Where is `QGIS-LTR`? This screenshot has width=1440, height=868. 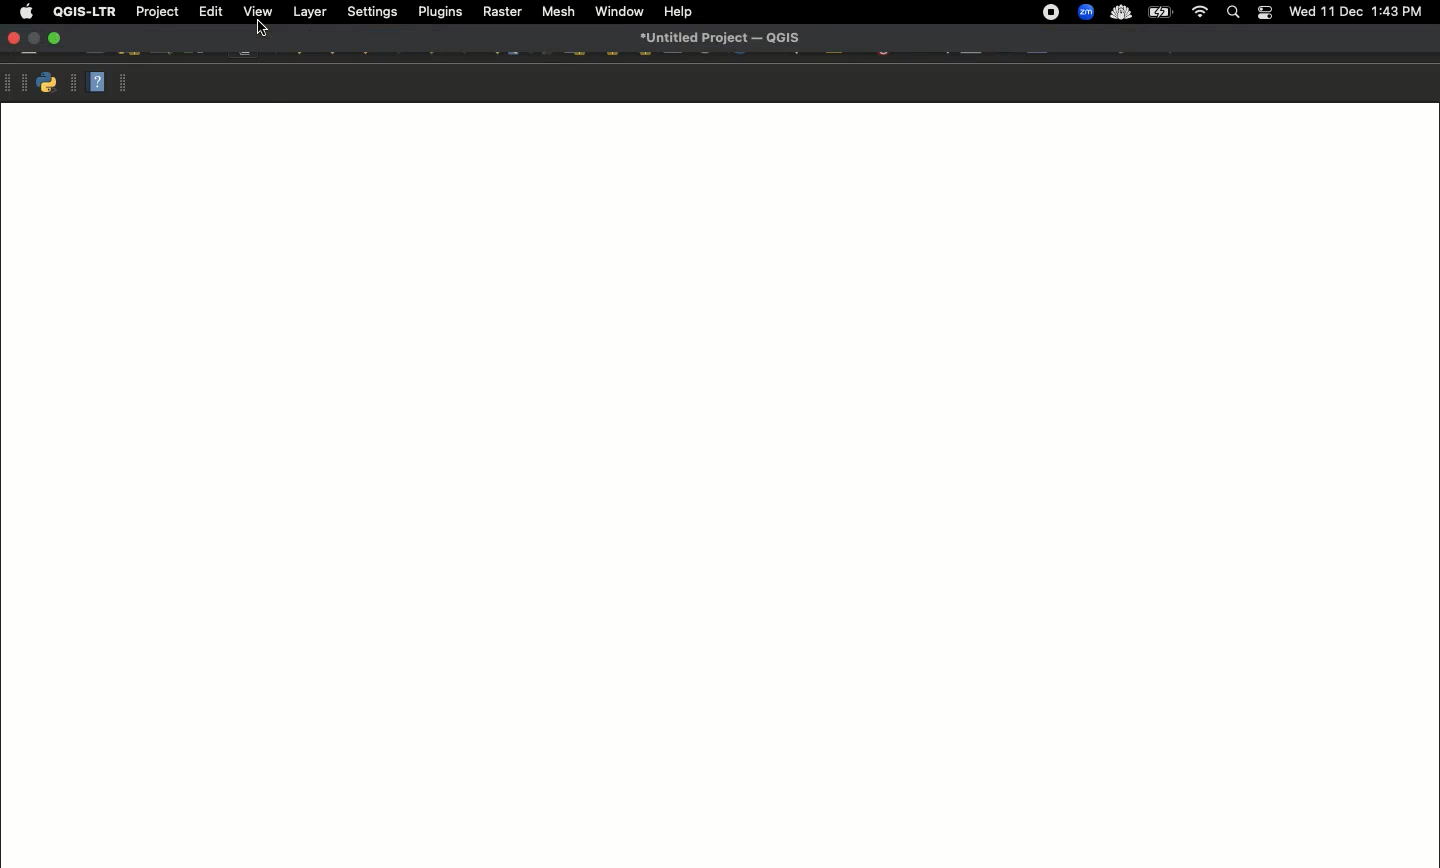 QGIS-LTR is located at coordinates (85, 11).